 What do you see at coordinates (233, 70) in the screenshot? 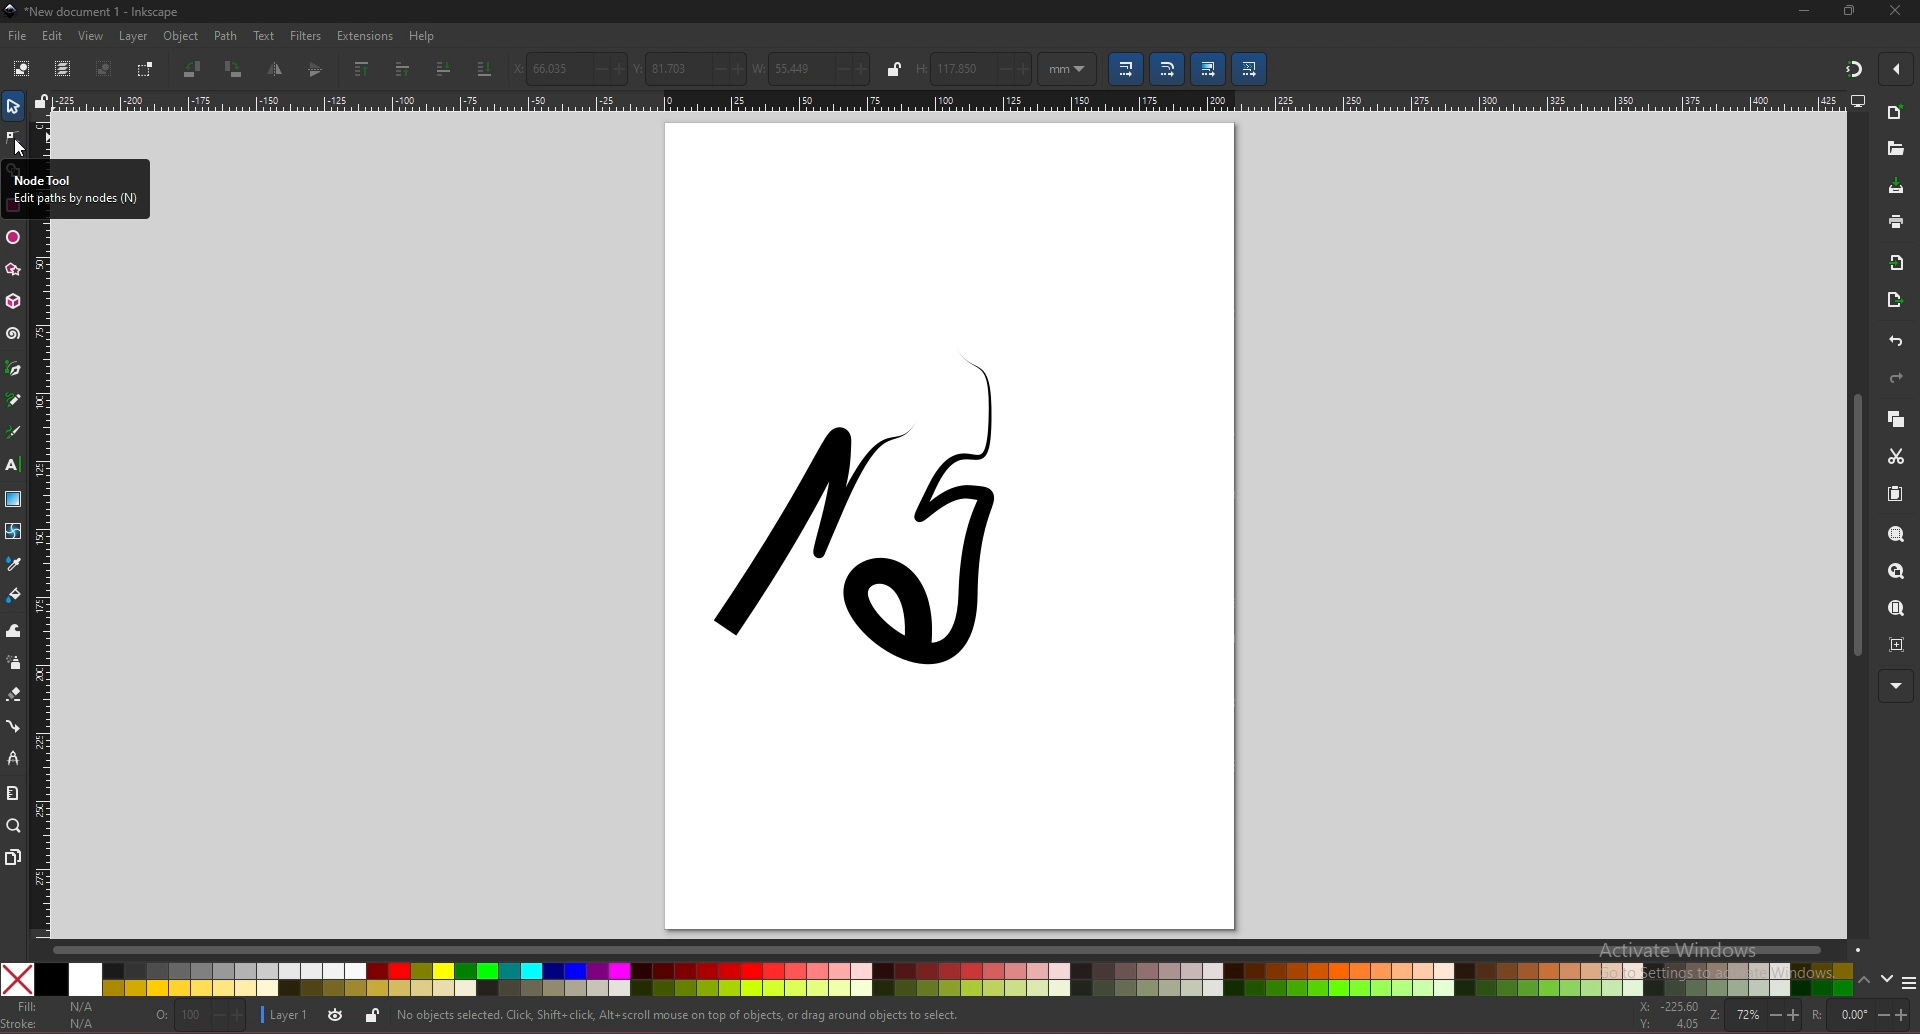
I see `rotate 90 degree cw` at bounding box center [233, 70].